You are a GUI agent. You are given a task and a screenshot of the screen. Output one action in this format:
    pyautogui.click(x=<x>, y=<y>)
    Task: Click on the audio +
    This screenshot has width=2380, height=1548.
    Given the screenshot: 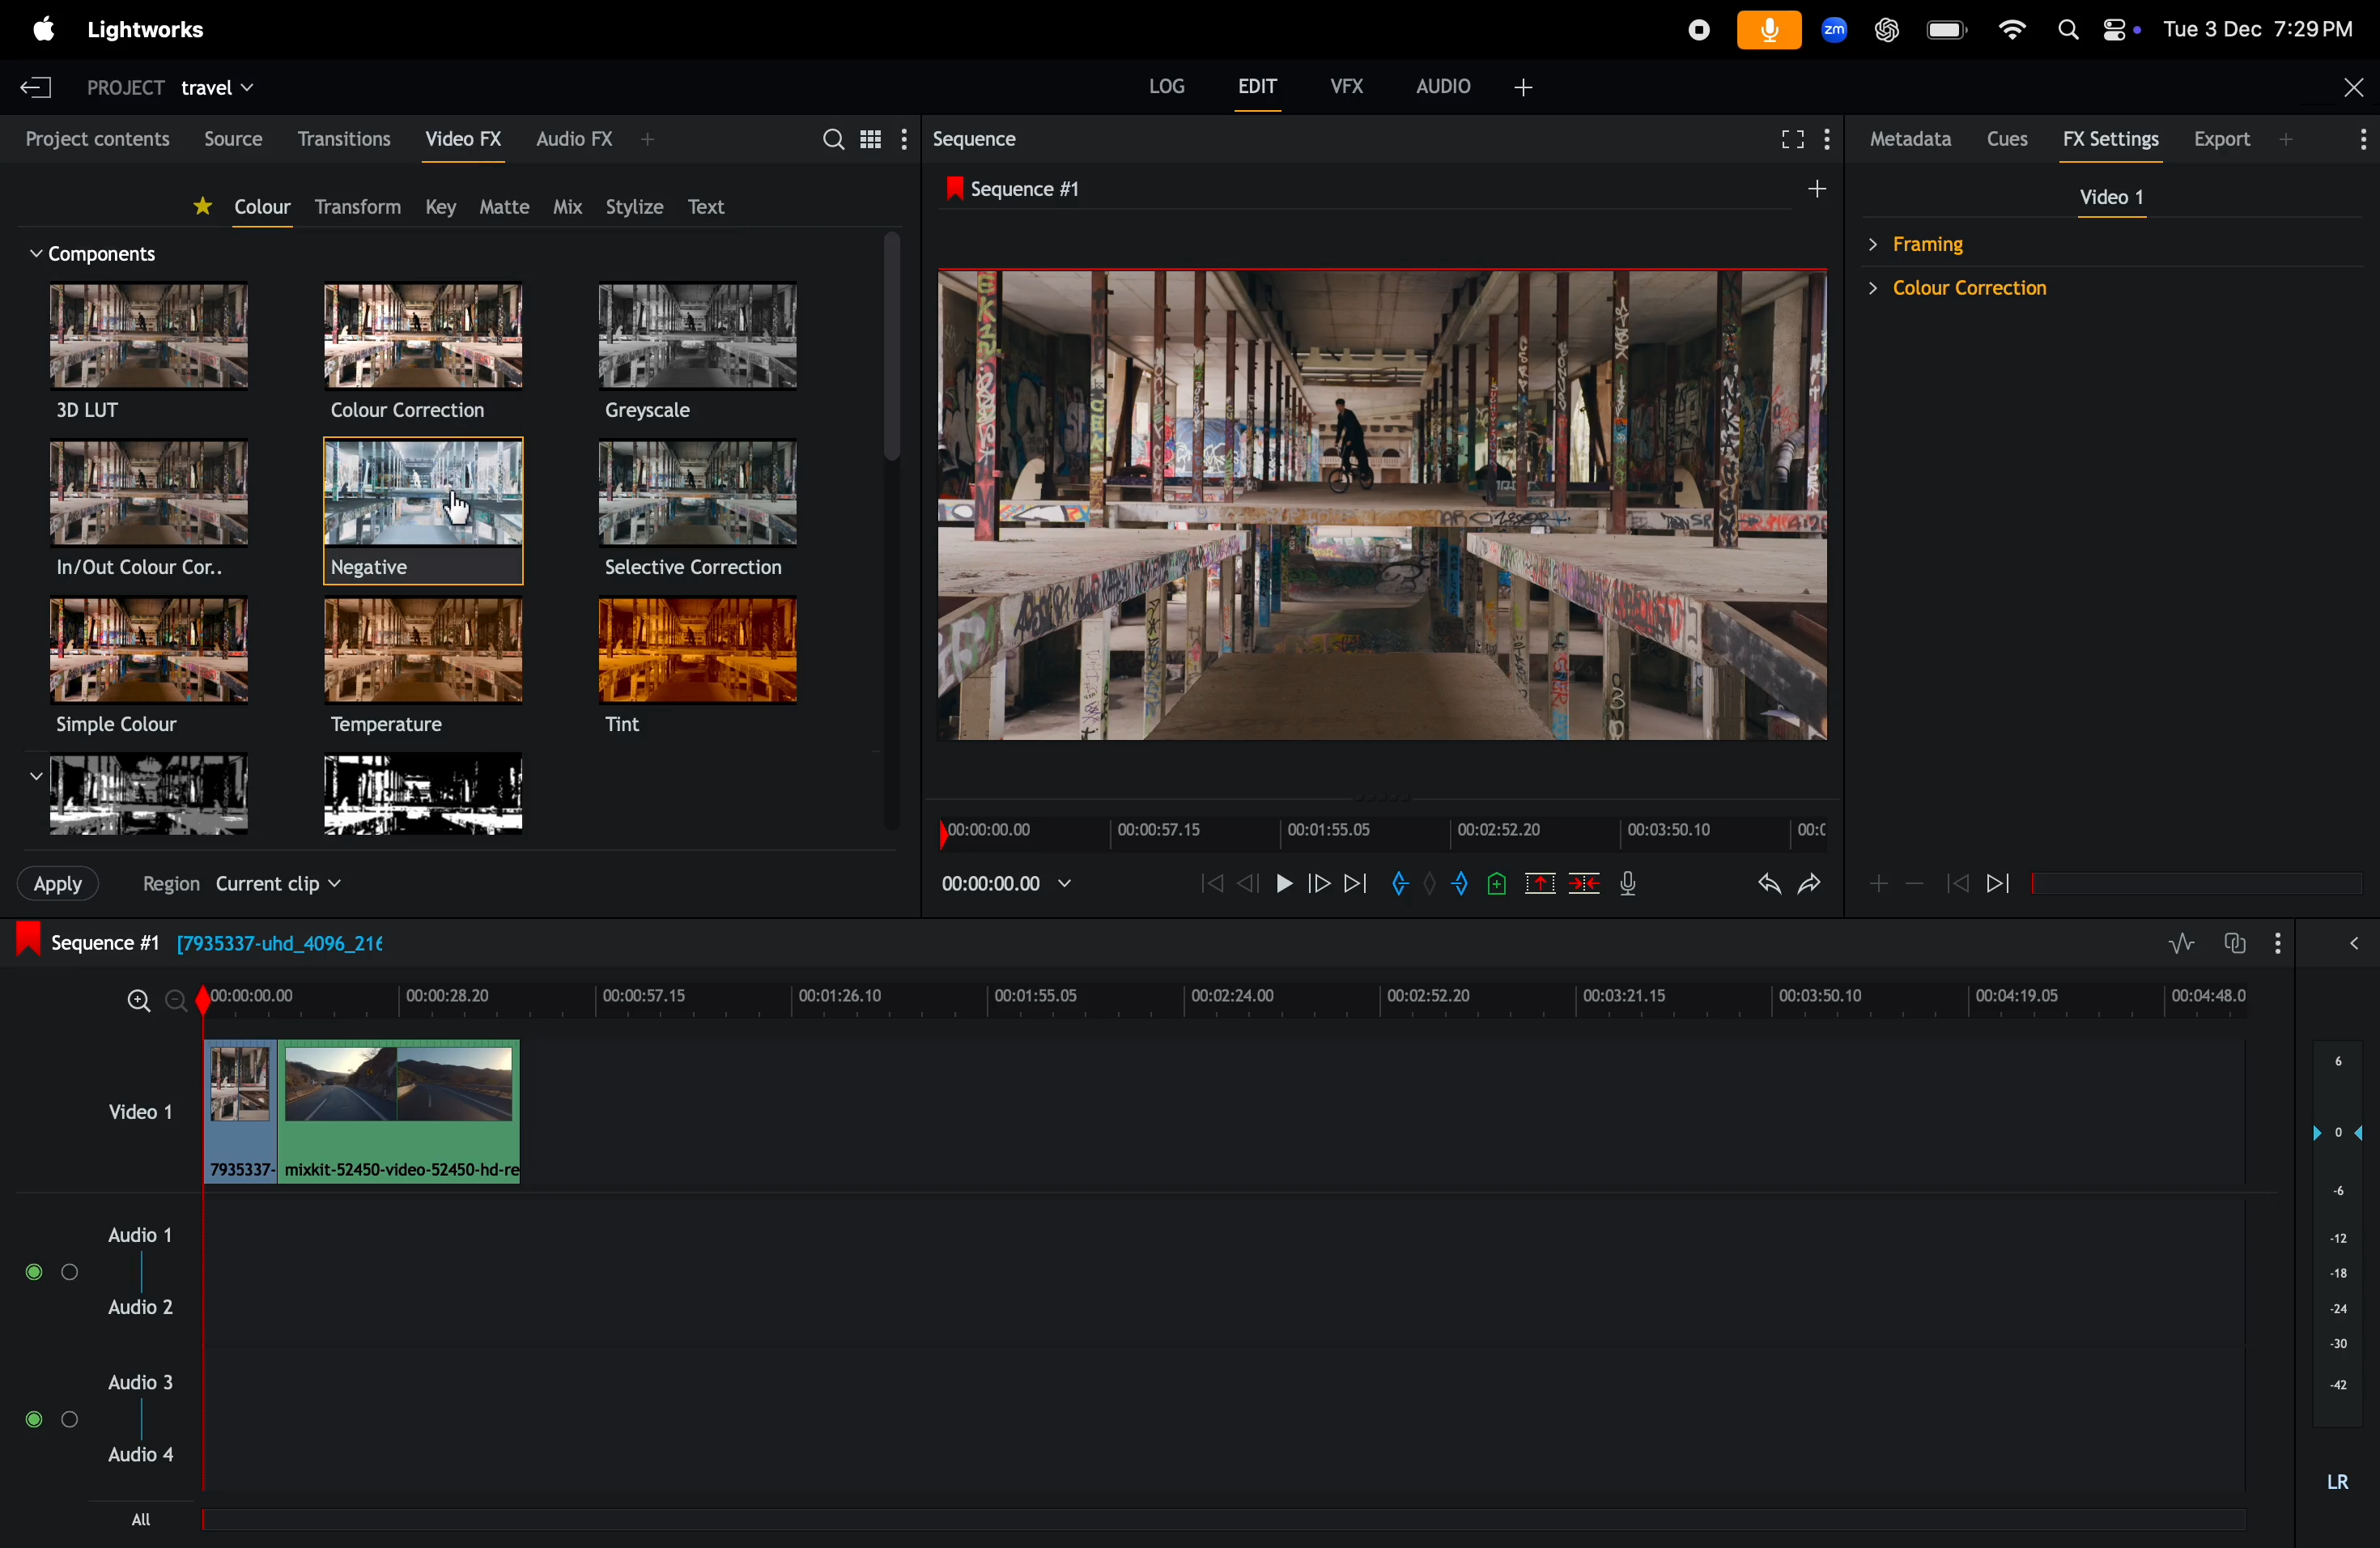 What is the action you would take?
    pyautogui.click(x=1469, y=85)
    